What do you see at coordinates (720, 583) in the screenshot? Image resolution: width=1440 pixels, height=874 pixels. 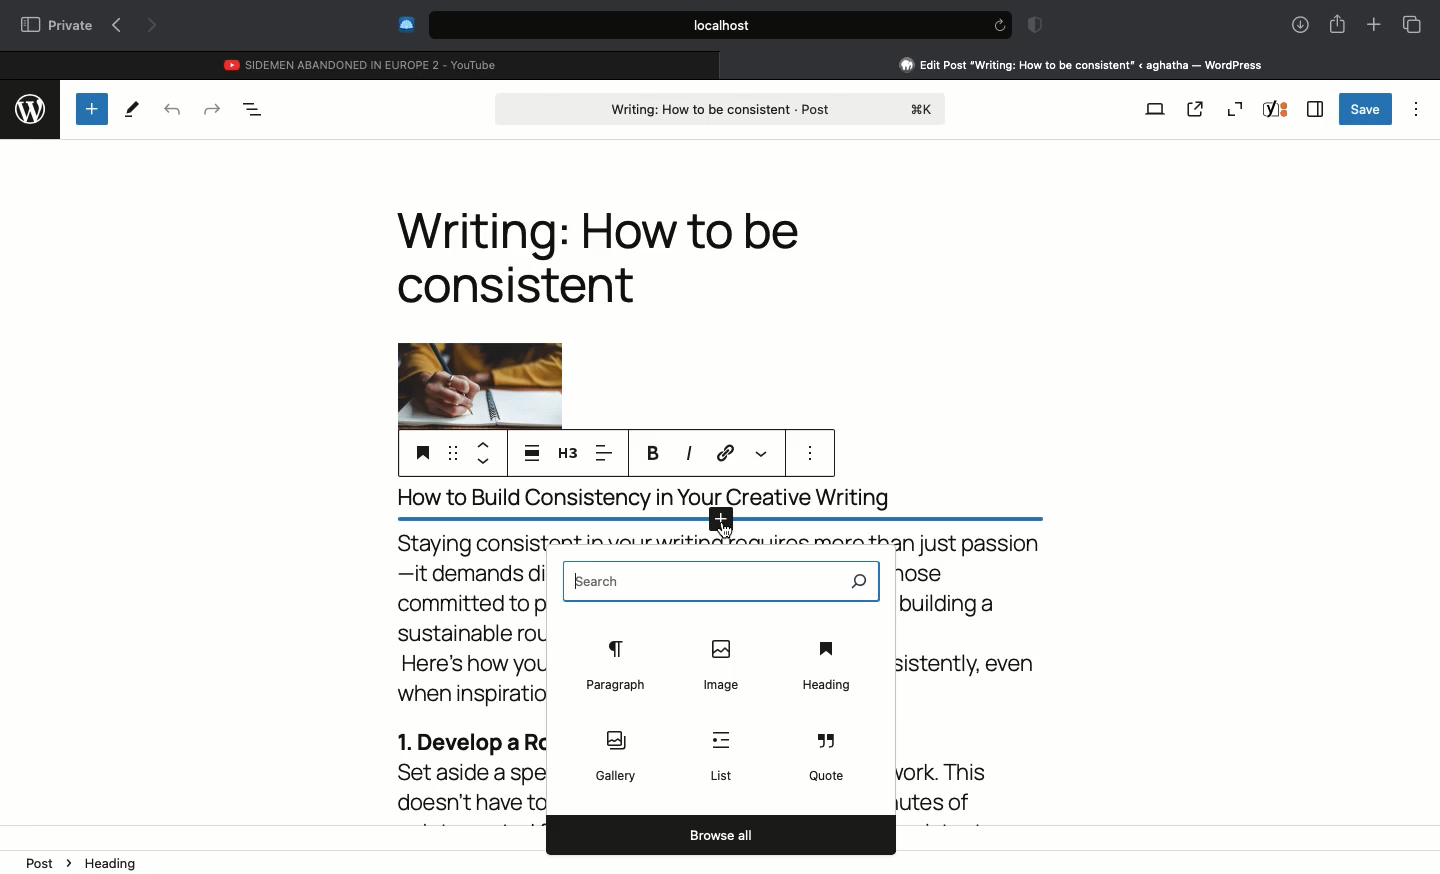 I see `Search` at bounding box center [720, 583].